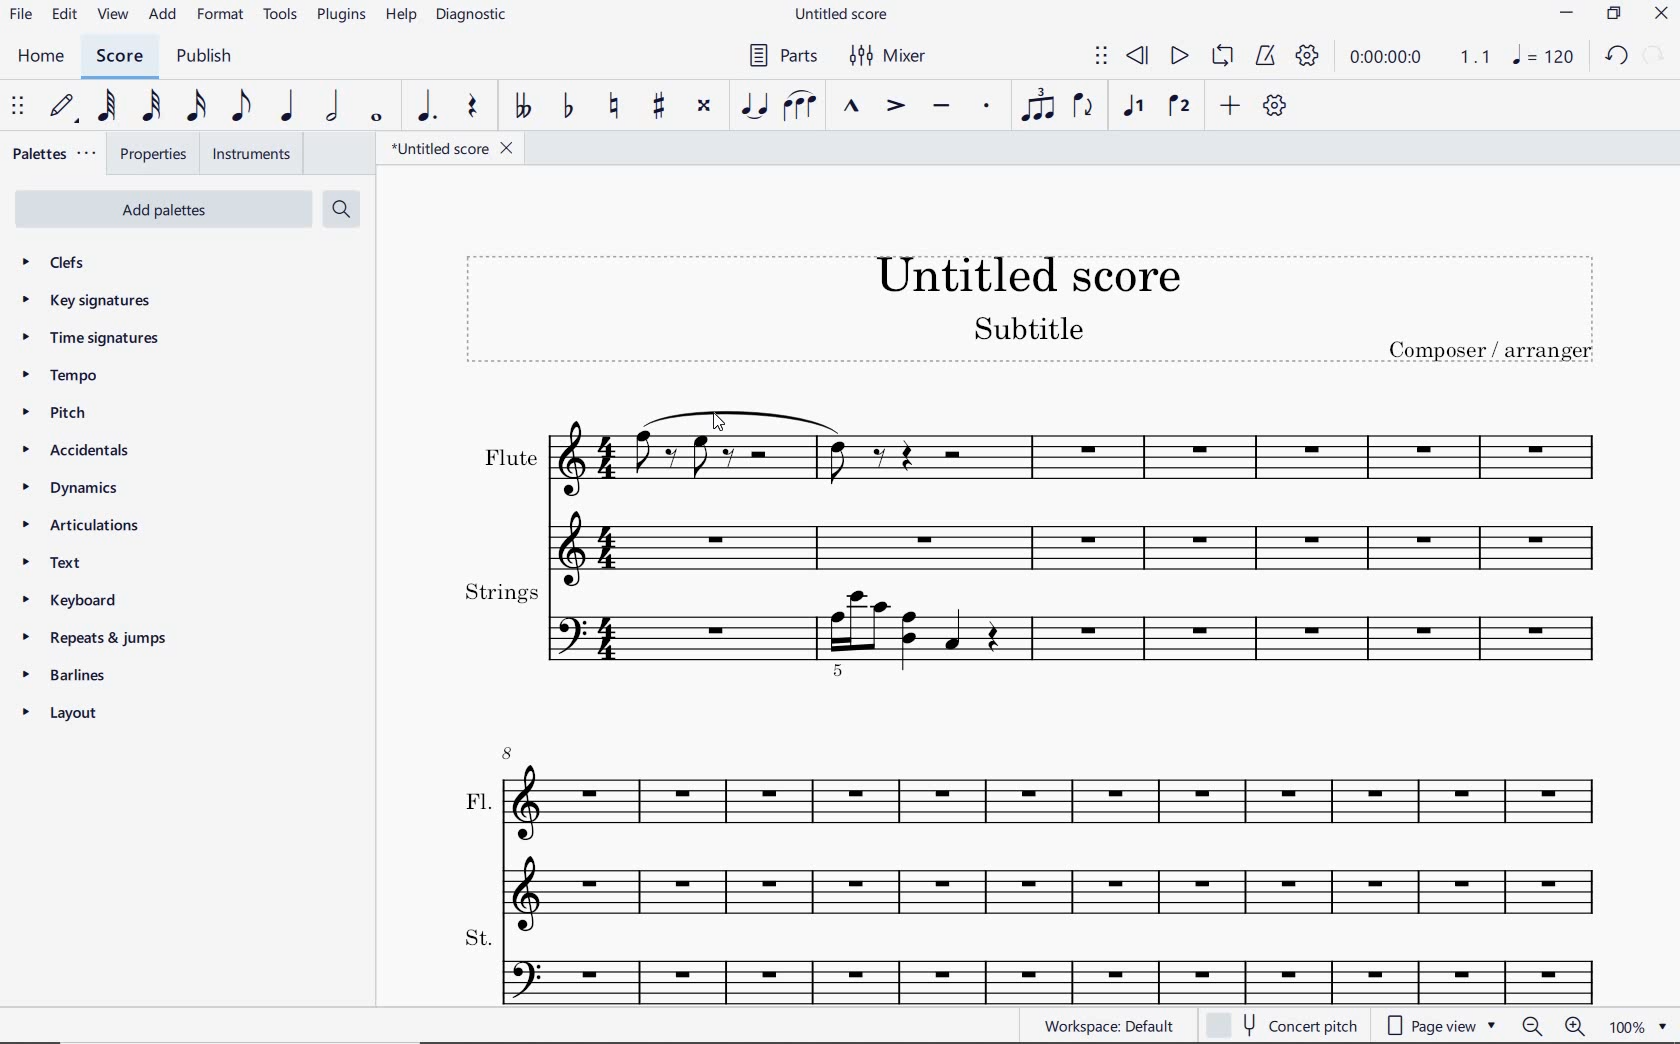 Image resolution: width=1680 pixels, height=1044 pixels. I want to click on minimize, so click(1568, 16).